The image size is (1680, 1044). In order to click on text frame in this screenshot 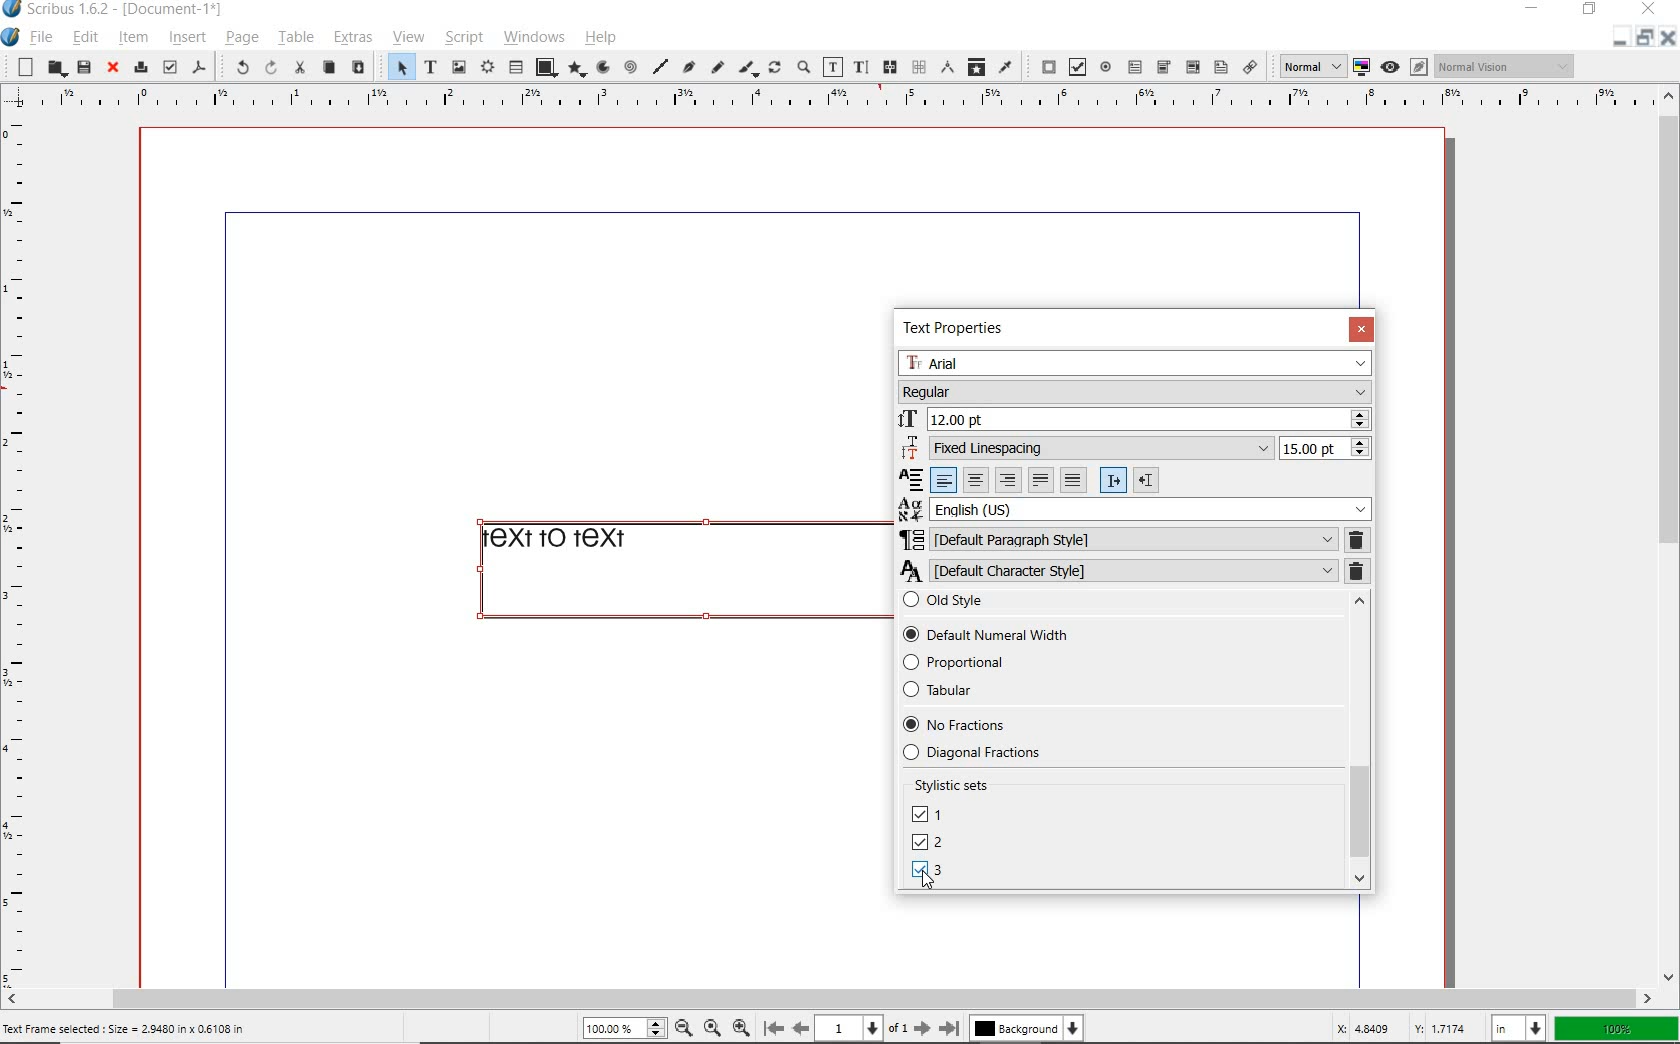, I will do `click(429, 68)`.